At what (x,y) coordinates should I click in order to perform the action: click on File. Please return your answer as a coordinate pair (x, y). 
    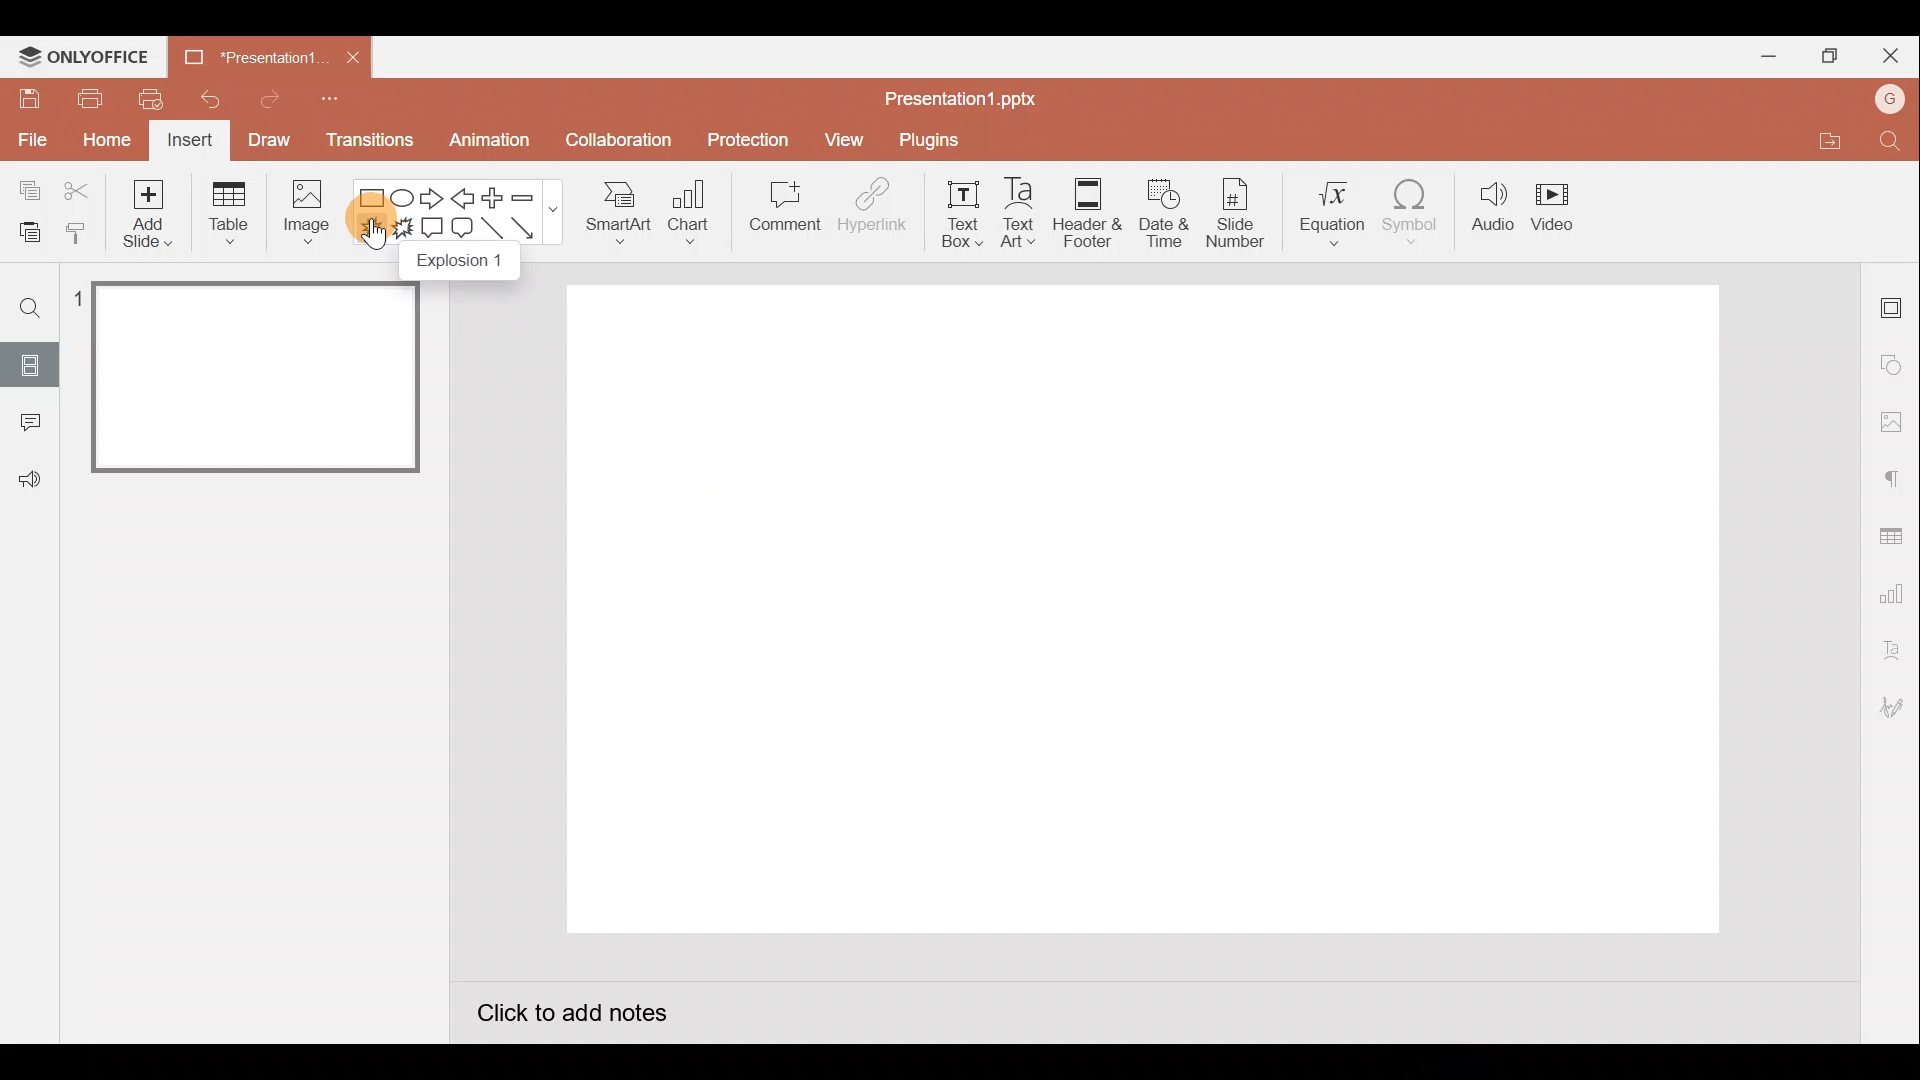
    Looking at the image, I should click on (30, 143).